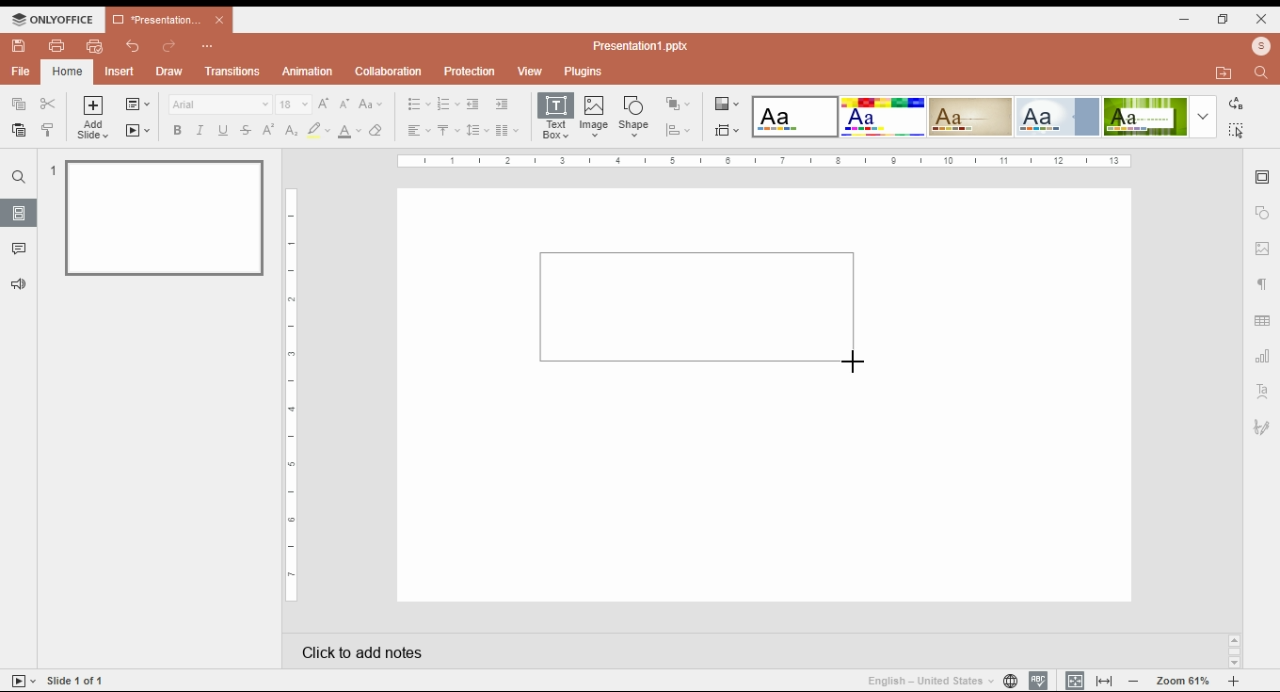 The width and height of the screenshot is (1280, 692). Describe the element at coordinates (479, 130) in the screenshot. I see `line spacing` at that location.